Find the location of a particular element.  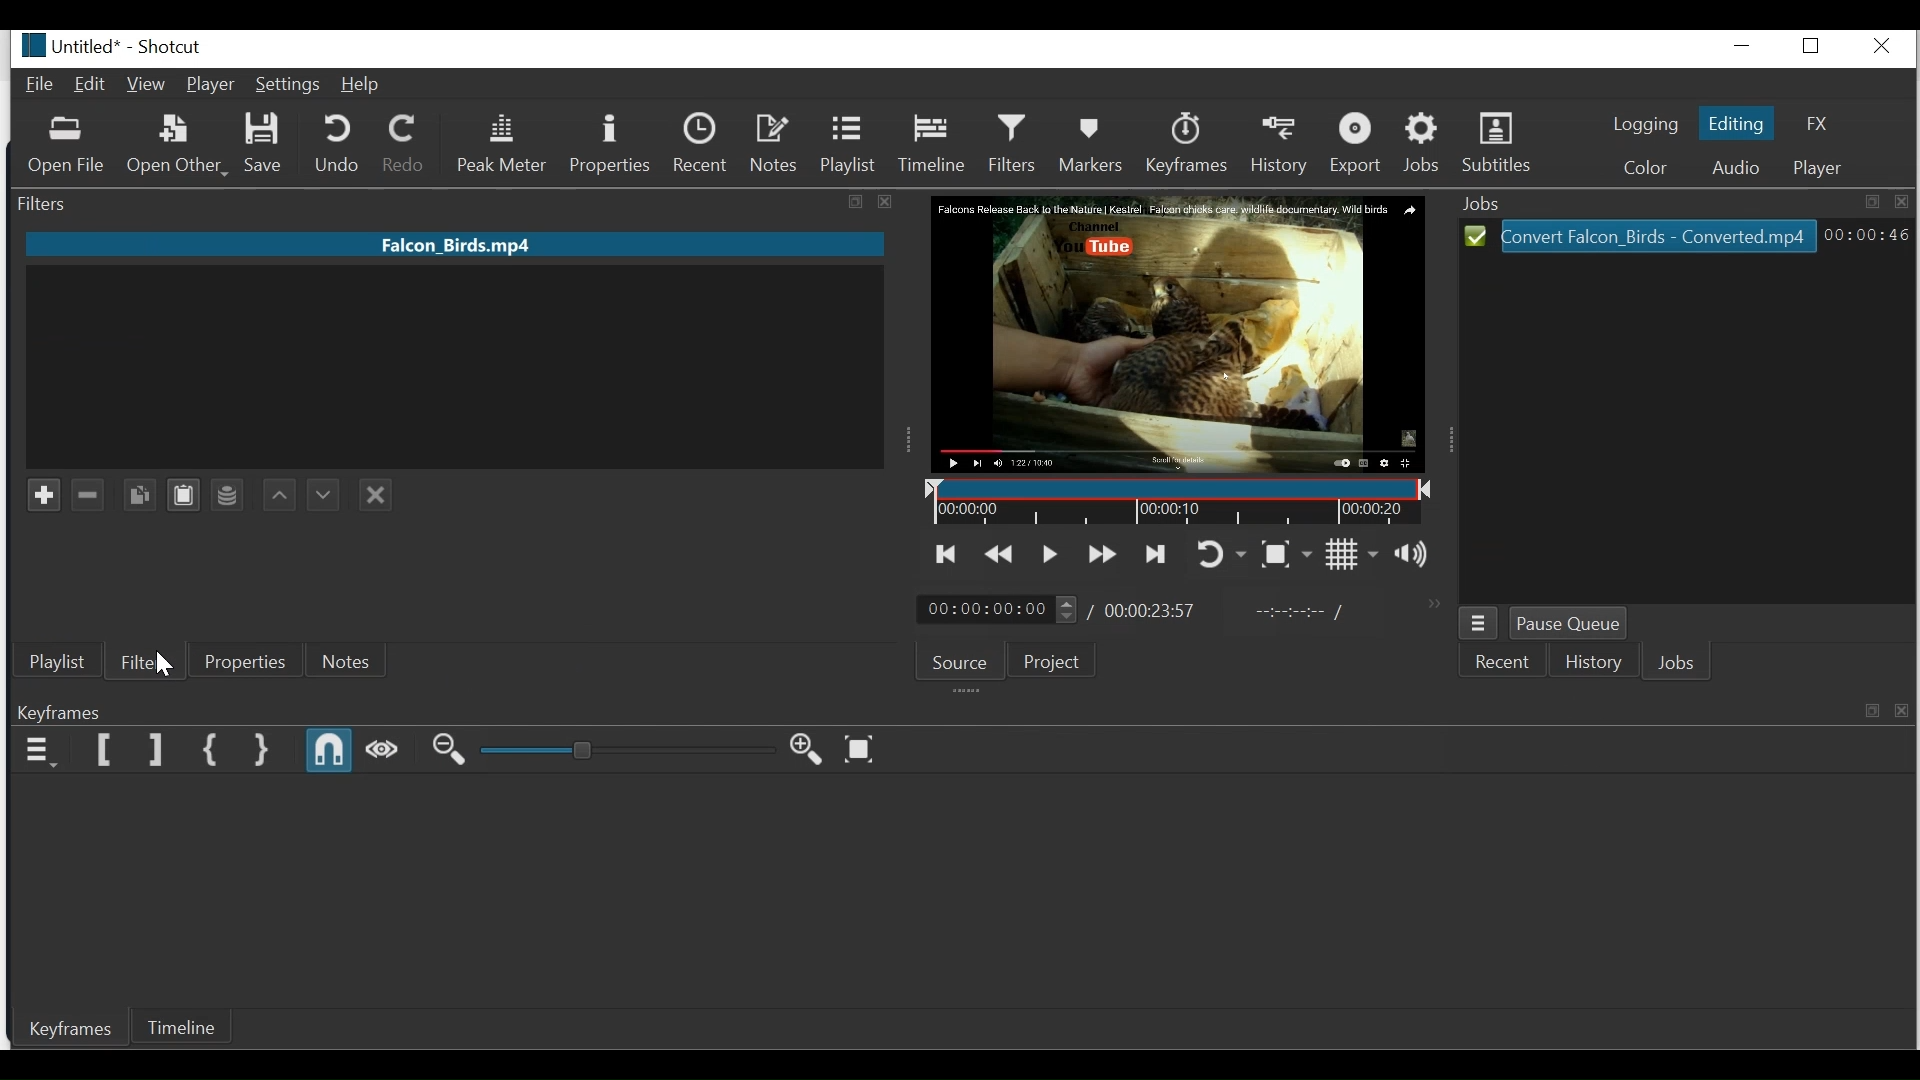

Timeline is located at coordinates (184, 1028).